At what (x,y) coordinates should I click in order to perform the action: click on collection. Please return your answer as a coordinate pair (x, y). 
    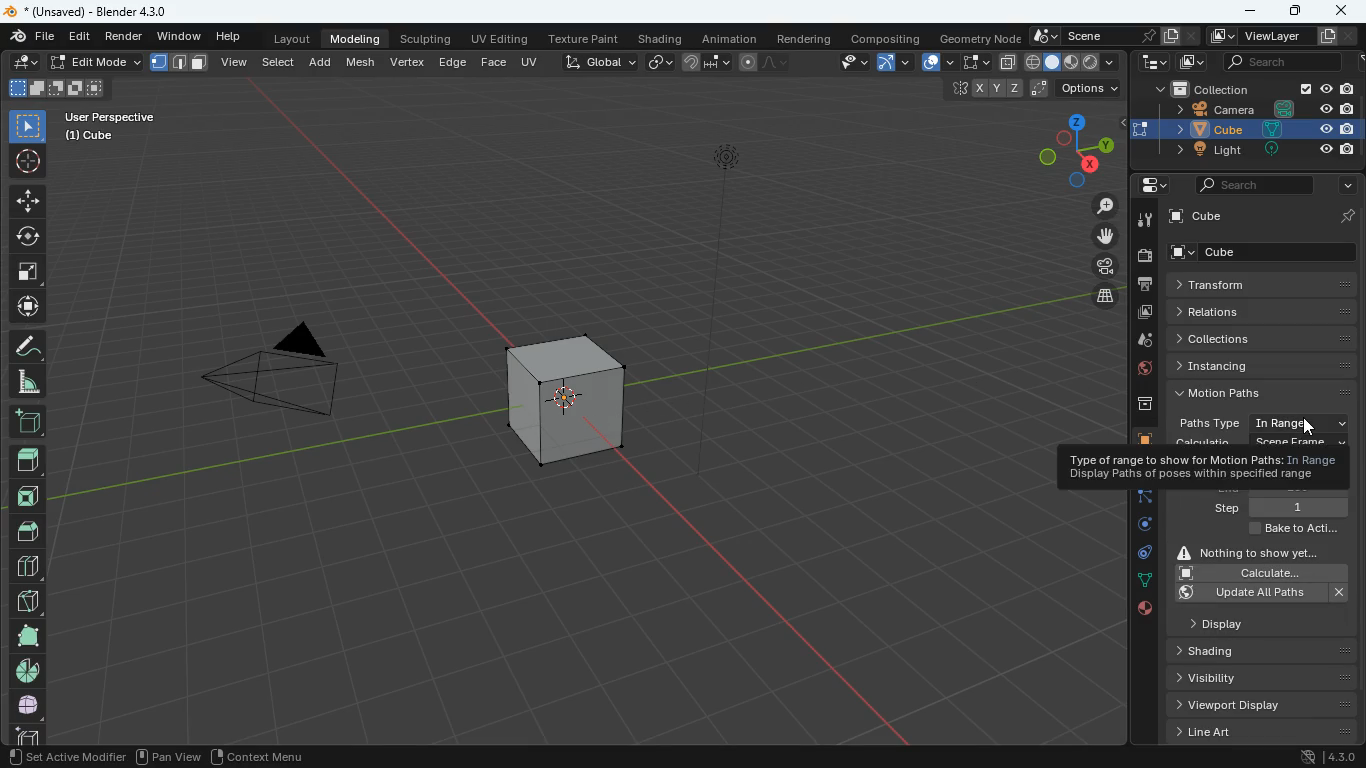
    Looking at the image, I should click on (1252, 90).